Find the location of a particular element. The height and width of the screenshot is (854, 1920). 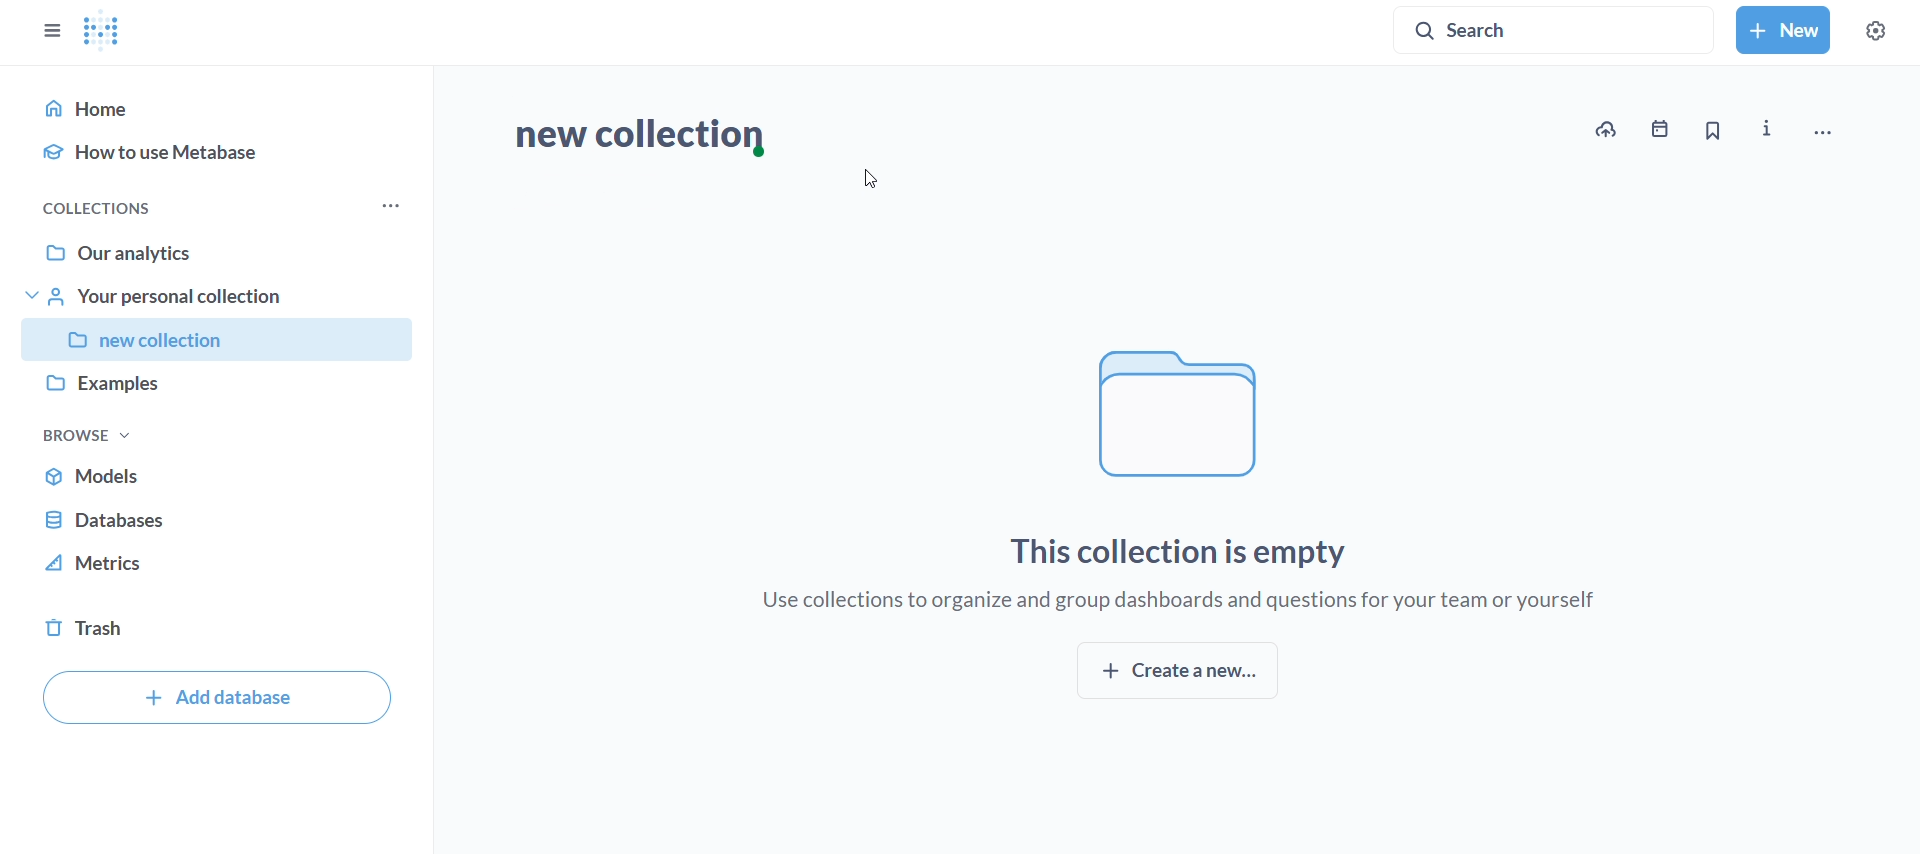

bookmark is located at coordinates (1713, 132).